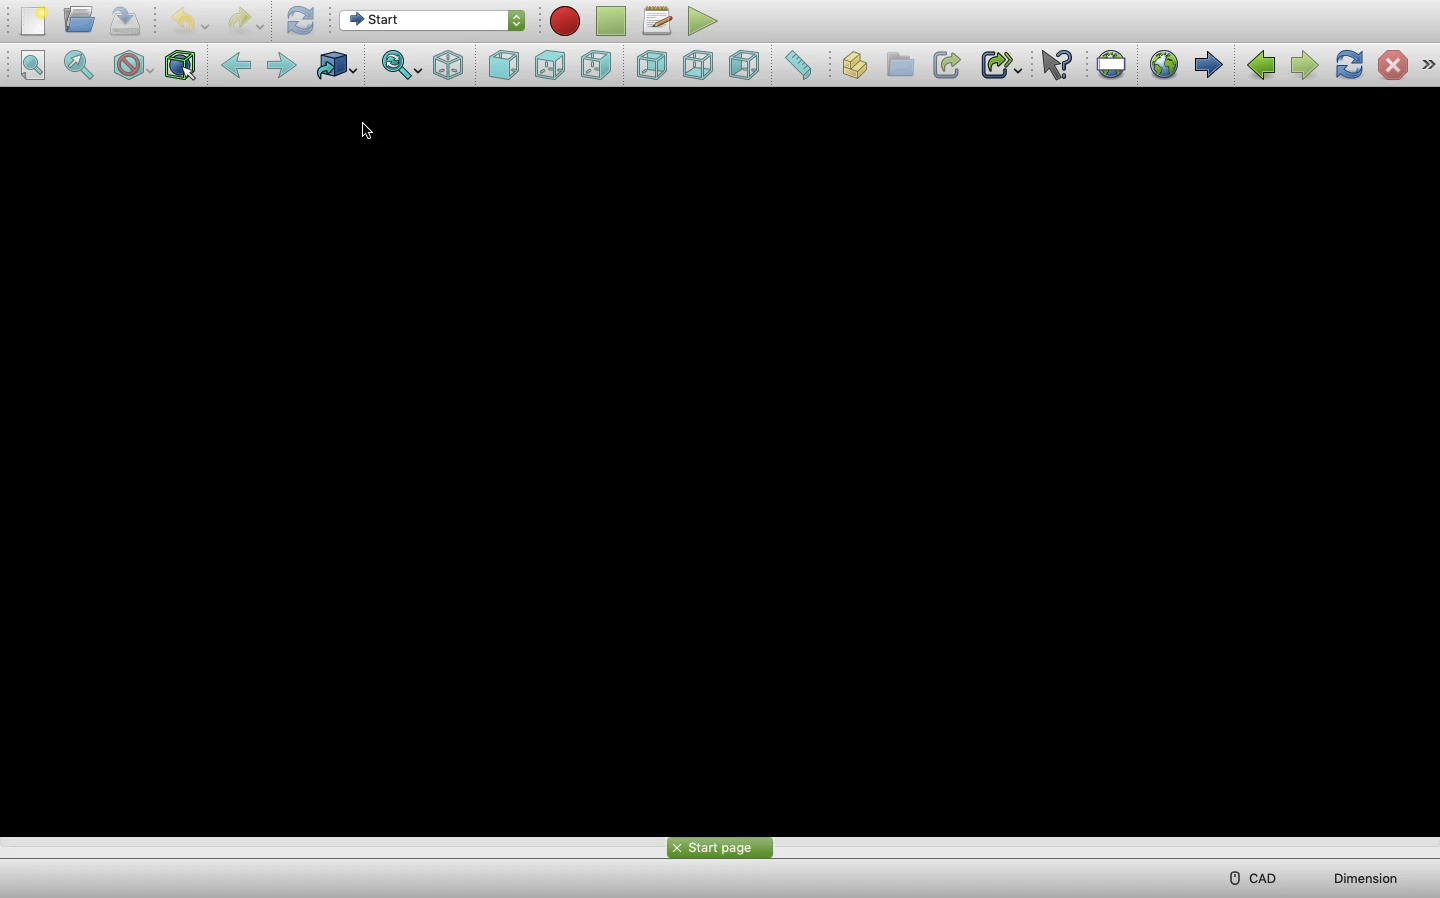  I want to click on Fit All, so click(78, 64).